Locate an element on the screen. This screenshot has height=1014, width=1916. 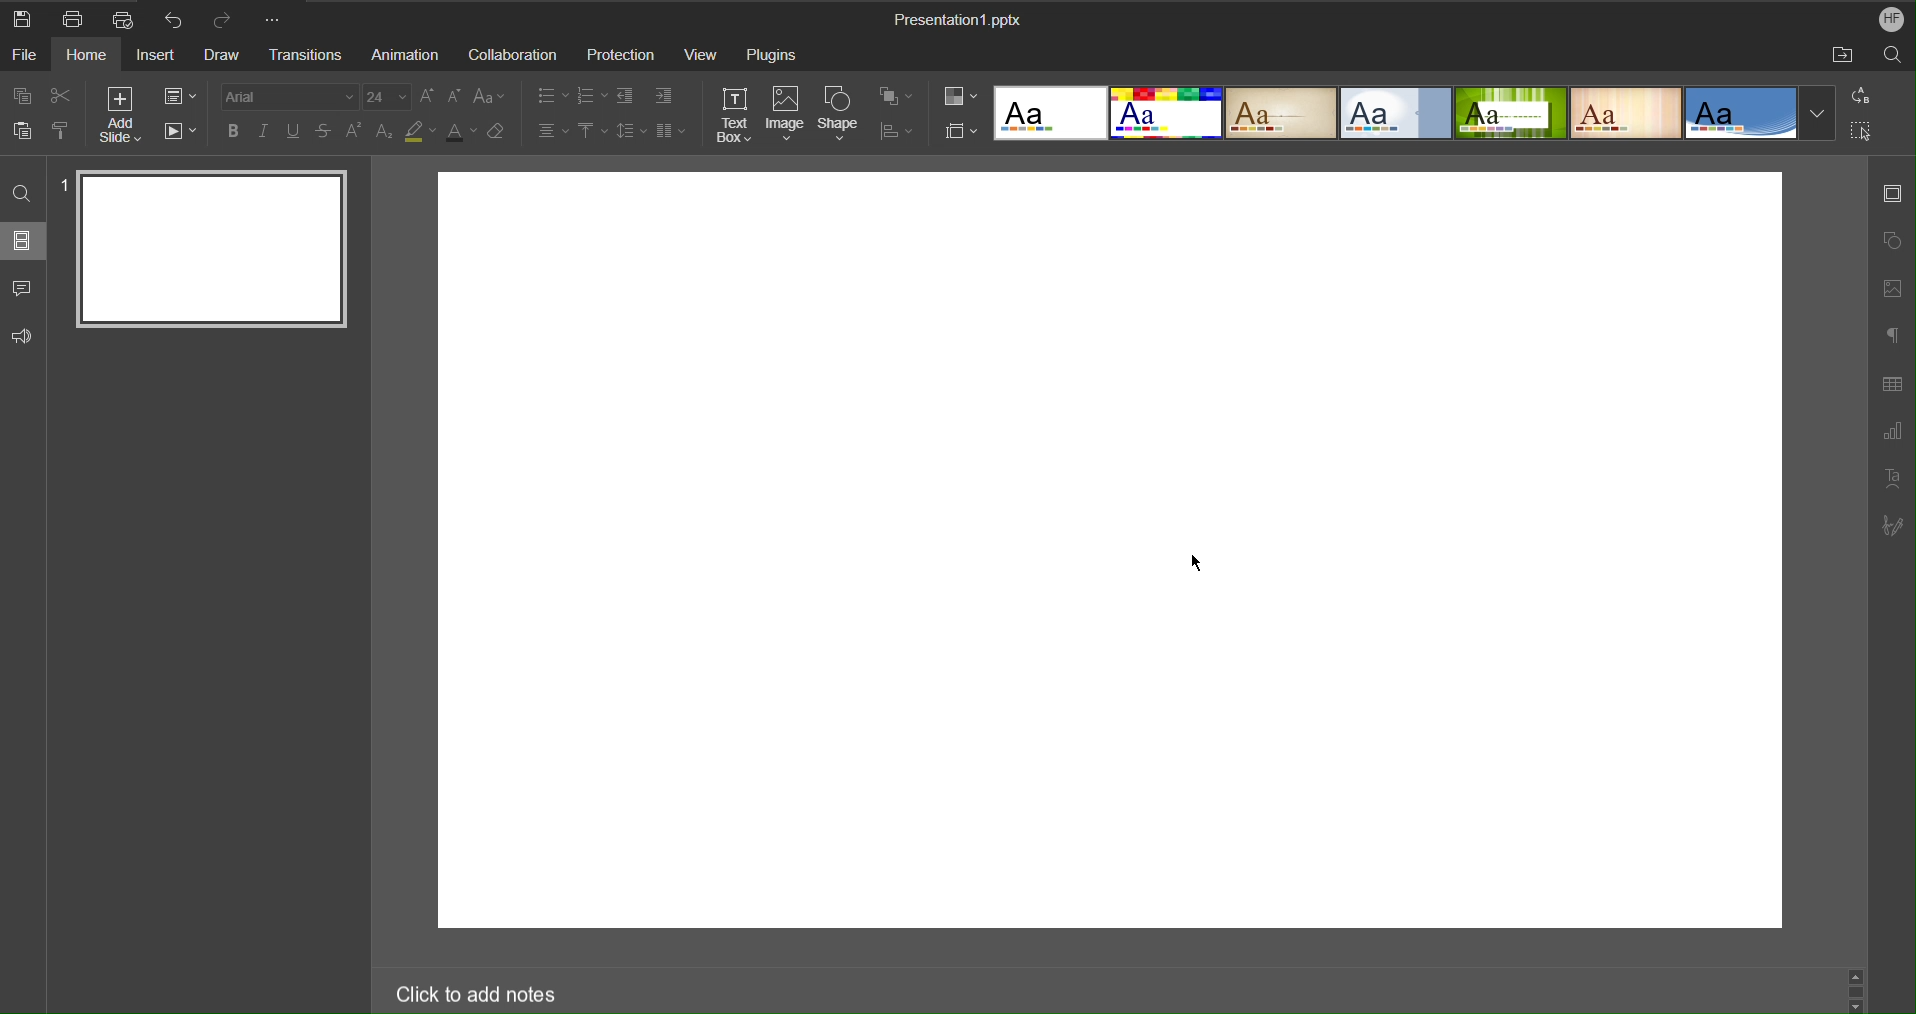
Save is located at coordinates (22, 18).